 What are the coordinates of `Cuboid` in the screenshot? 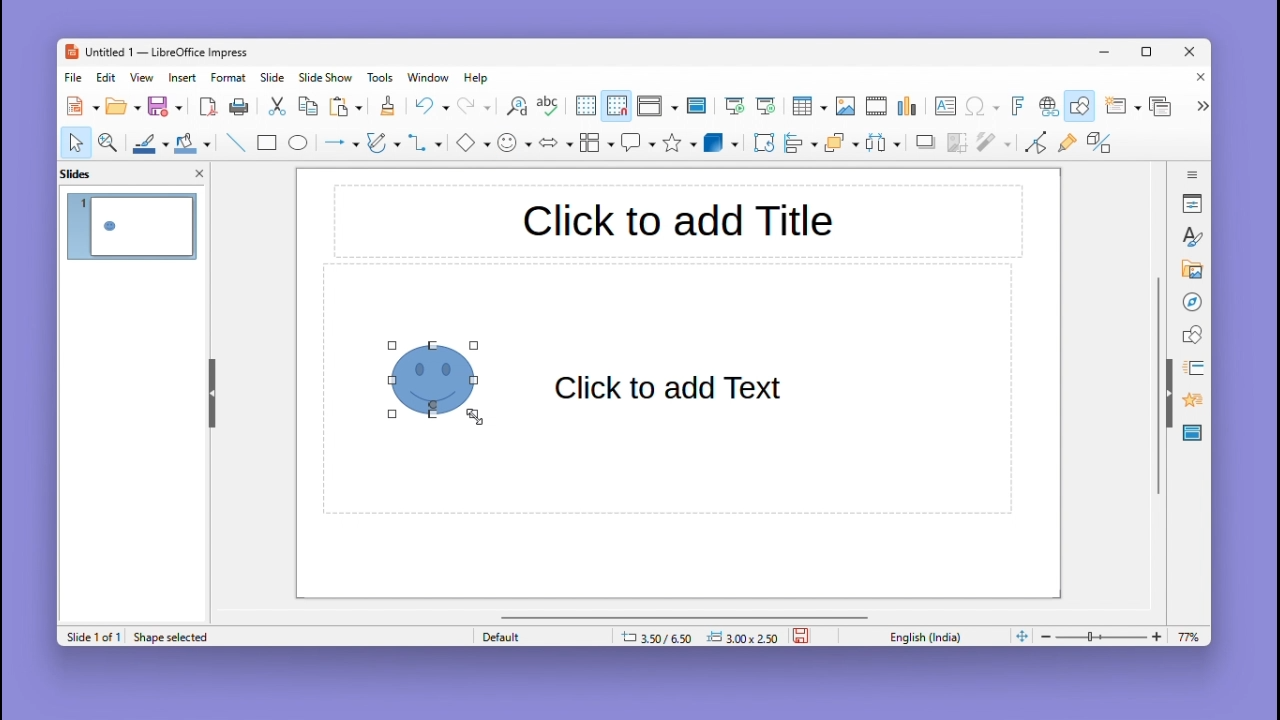 It's located at (721, 144).